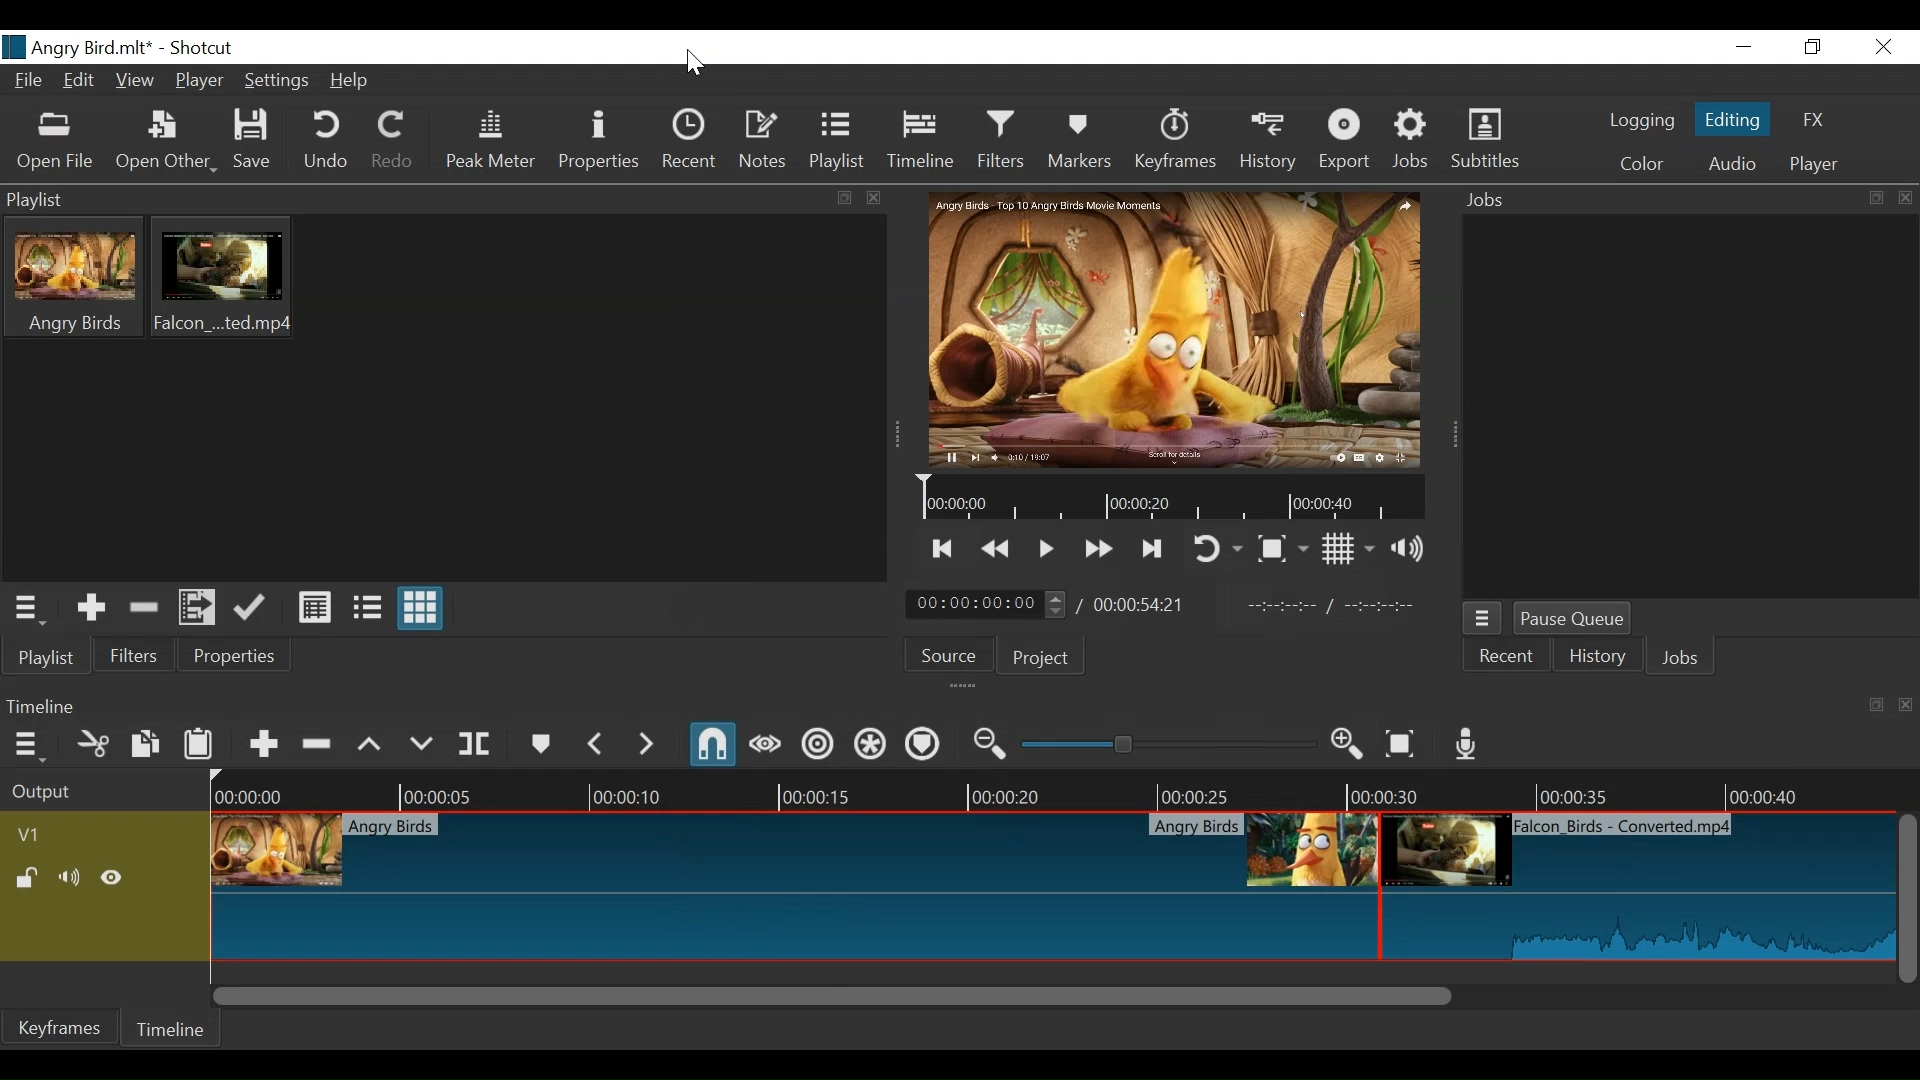  I want to click on Mute, so click(71, 877).